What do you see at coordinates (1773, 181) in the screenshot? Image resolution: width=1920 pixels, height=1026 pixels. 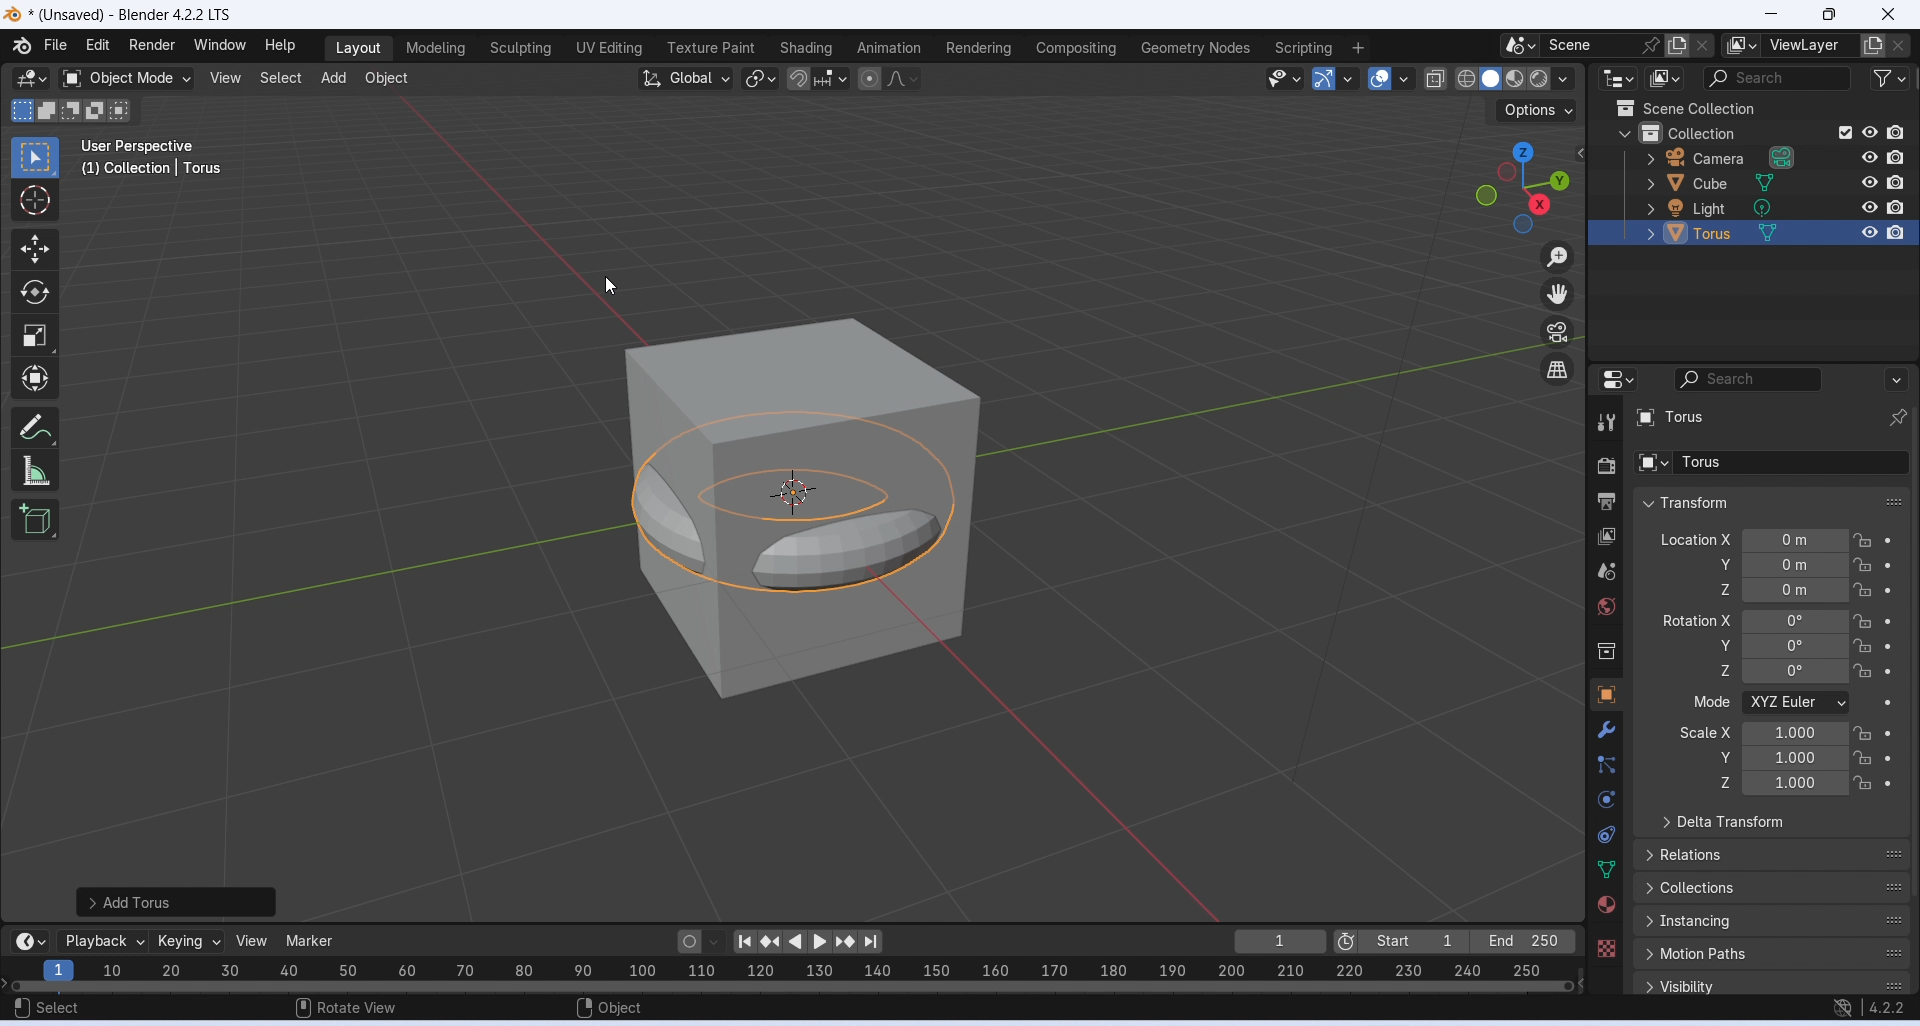 I see `Cube layer` at bounding box center [1773, 181].